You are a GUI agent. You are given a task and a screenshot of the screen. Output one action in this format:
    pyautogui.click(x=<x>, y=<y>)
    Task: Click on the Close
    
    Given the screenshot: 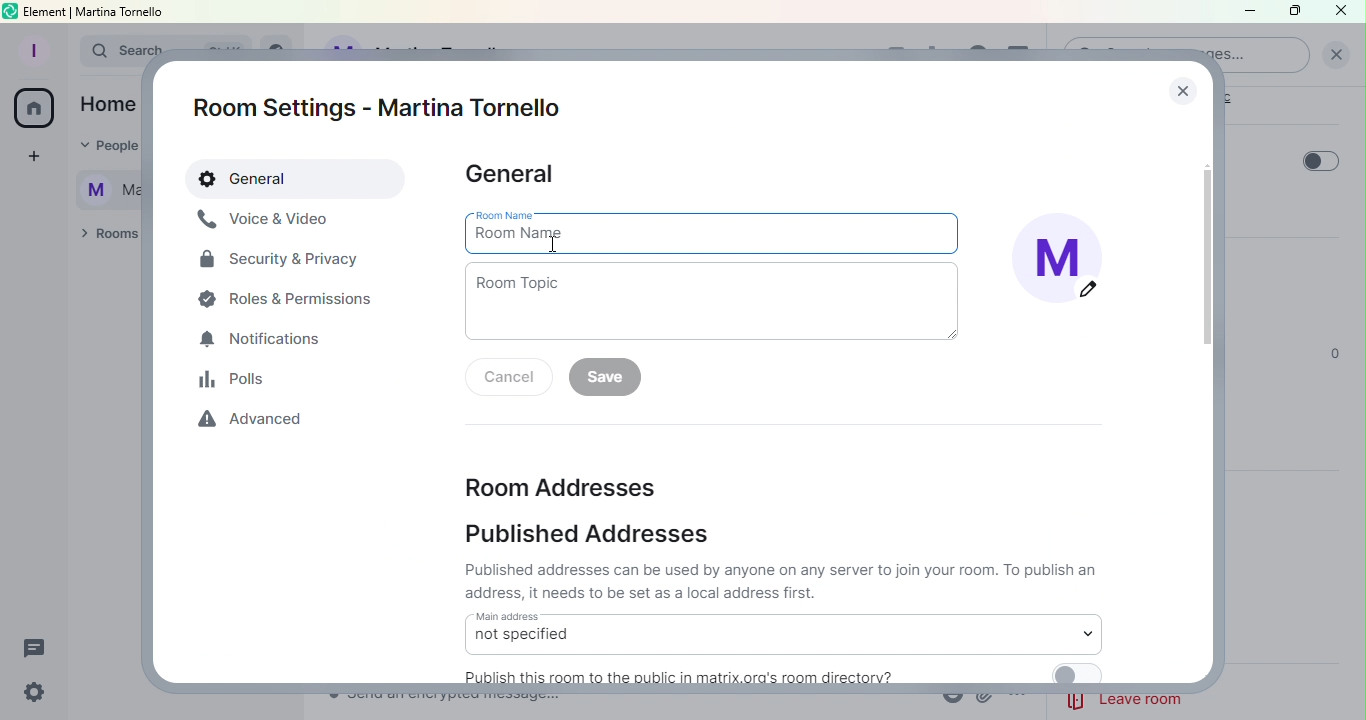 What is the action you would take?
    pyautogui.click(x=1346, y=12)
    